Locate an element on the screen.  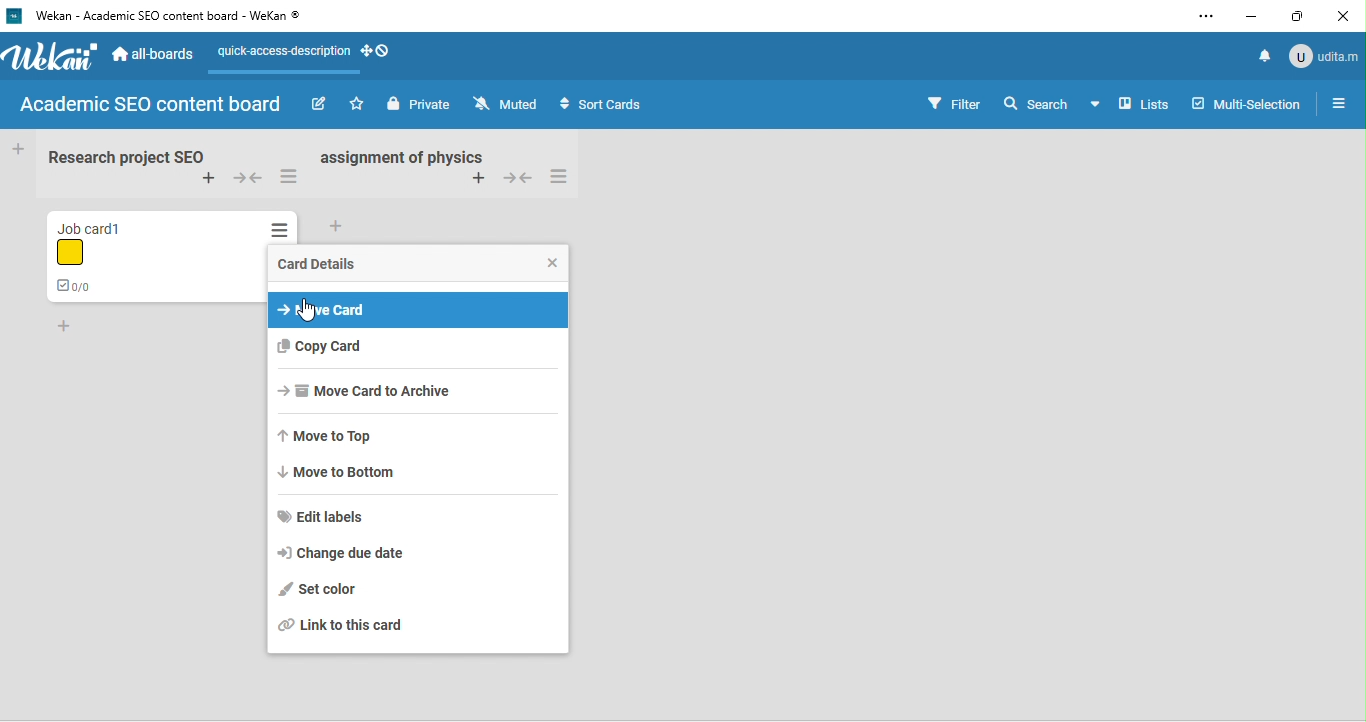
Wekan - Academic SEO content board - WeKan is located at coordinates (167, 20).